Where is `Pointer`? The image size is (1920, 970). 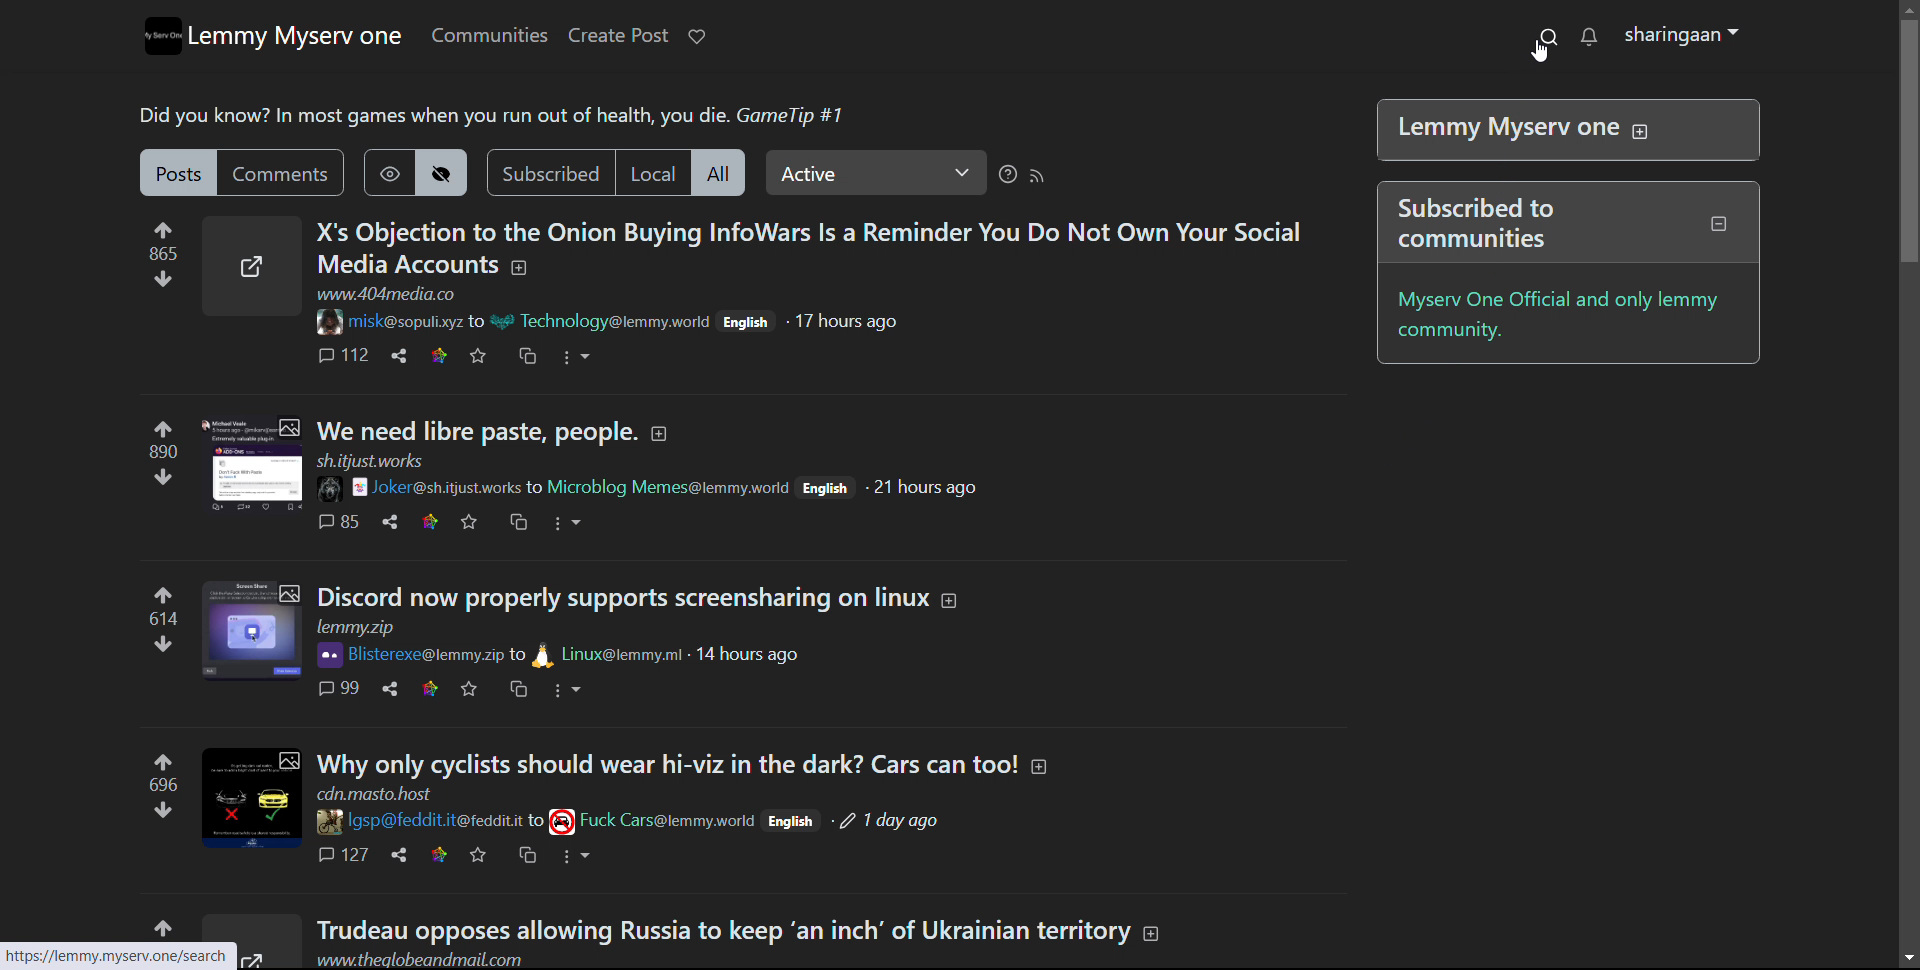 Pointer is located at coordinates (1539, 55).